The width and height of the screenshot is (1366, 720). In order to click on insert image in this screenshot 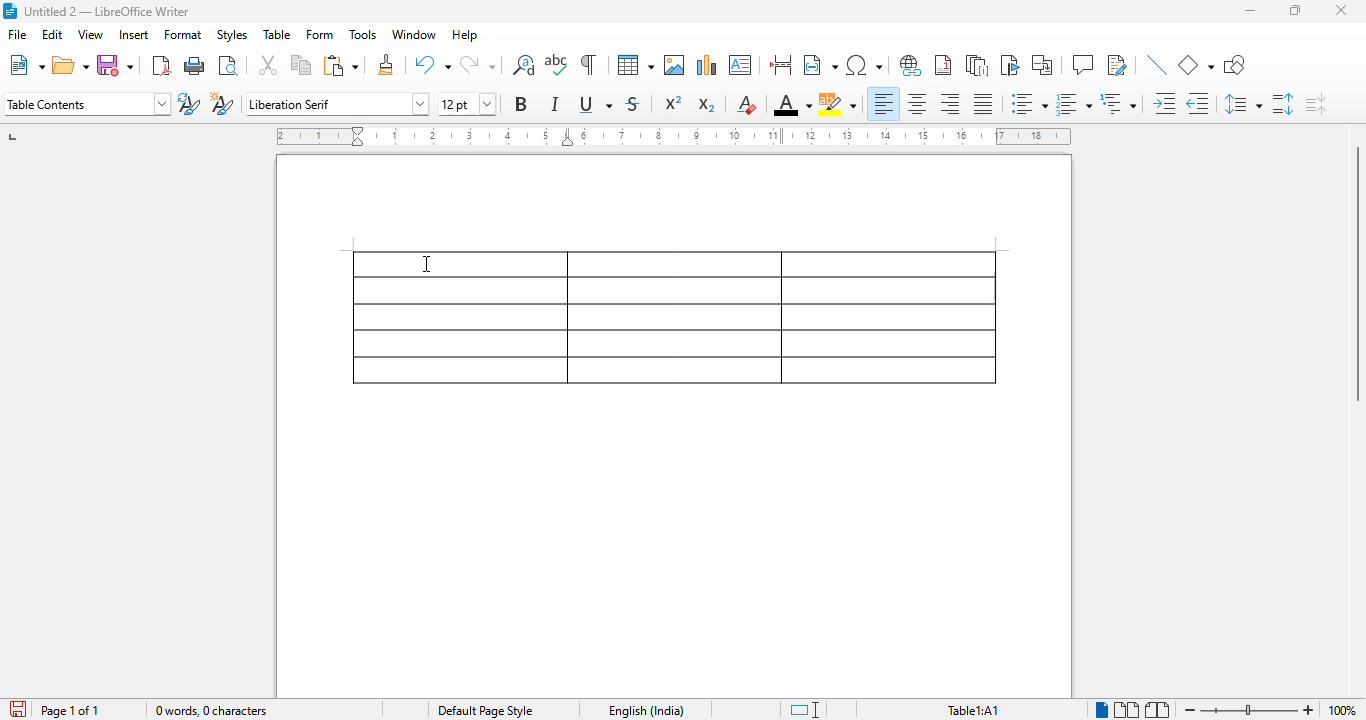, I will do `click(675, 65)`.